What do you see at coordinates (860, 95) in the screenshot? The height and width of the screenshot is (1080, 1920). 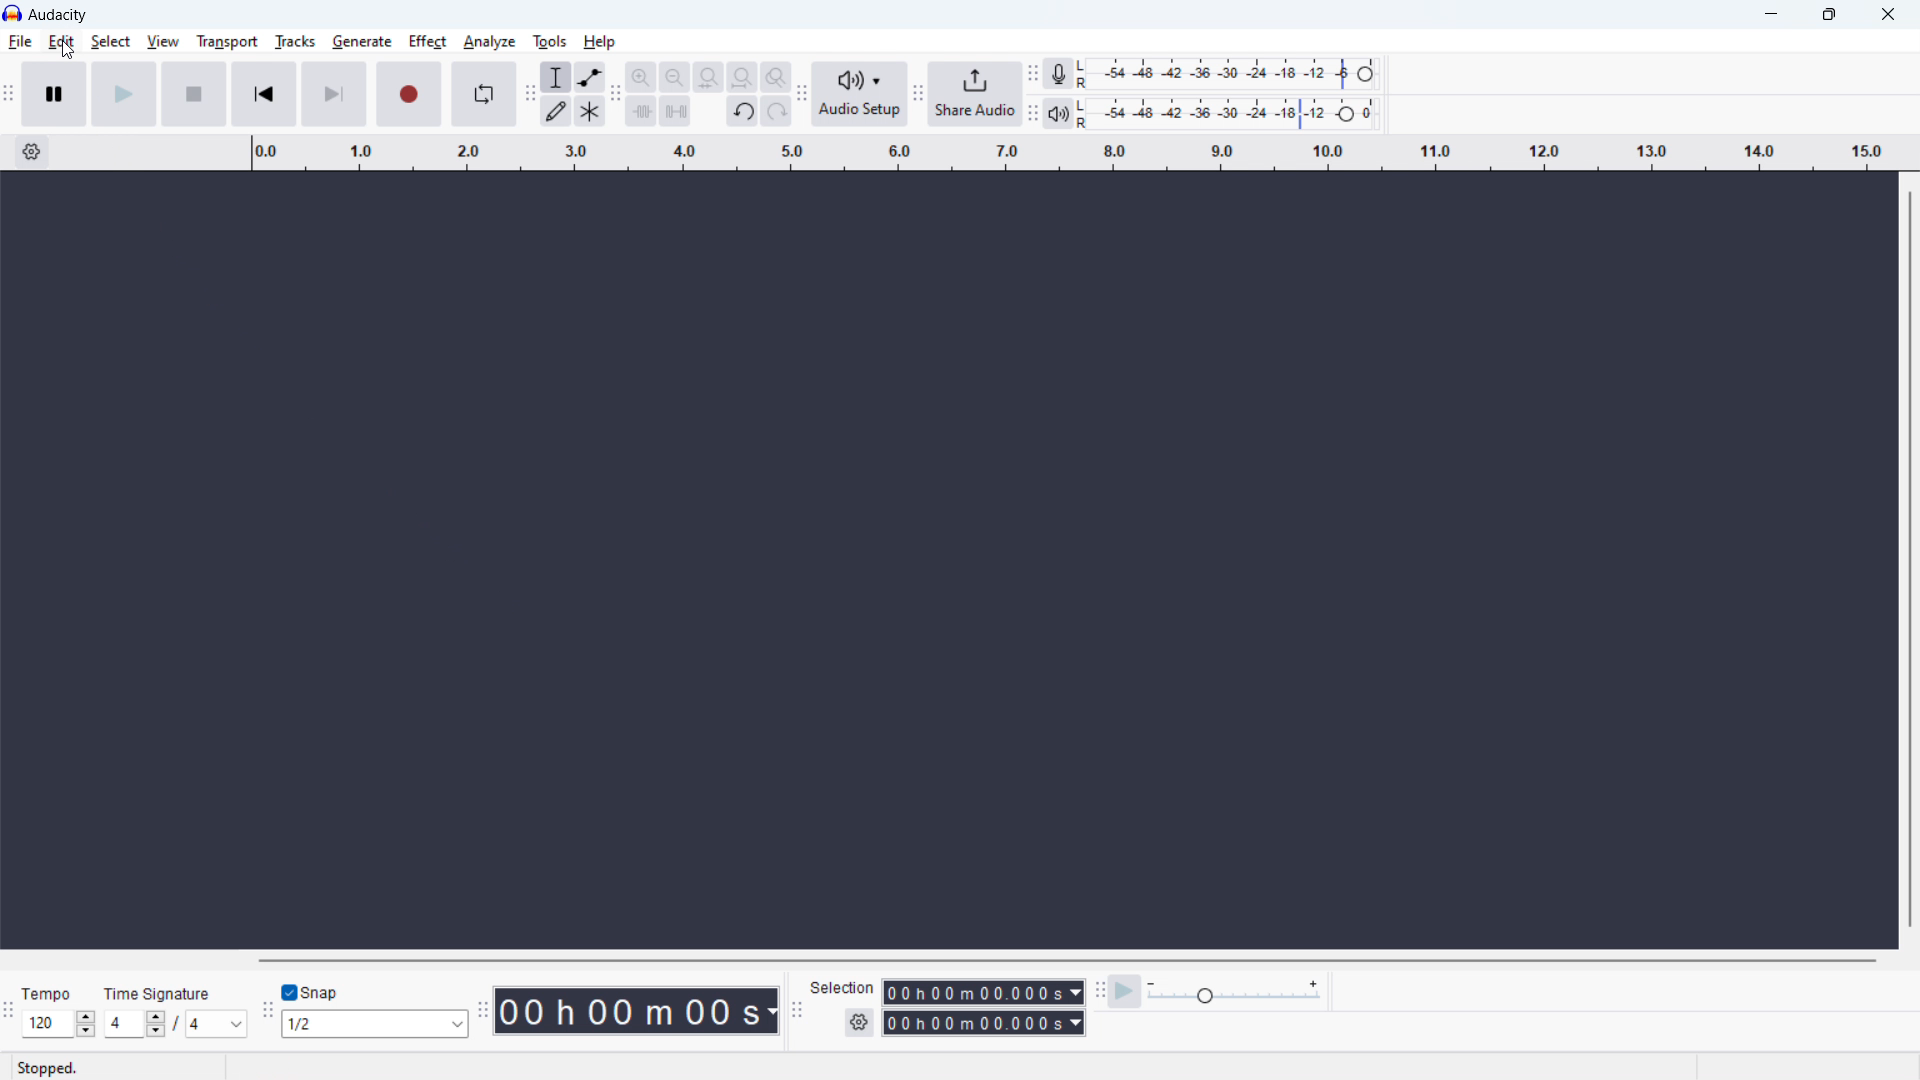 I see `audio setup` at bounding box center [860, 95].